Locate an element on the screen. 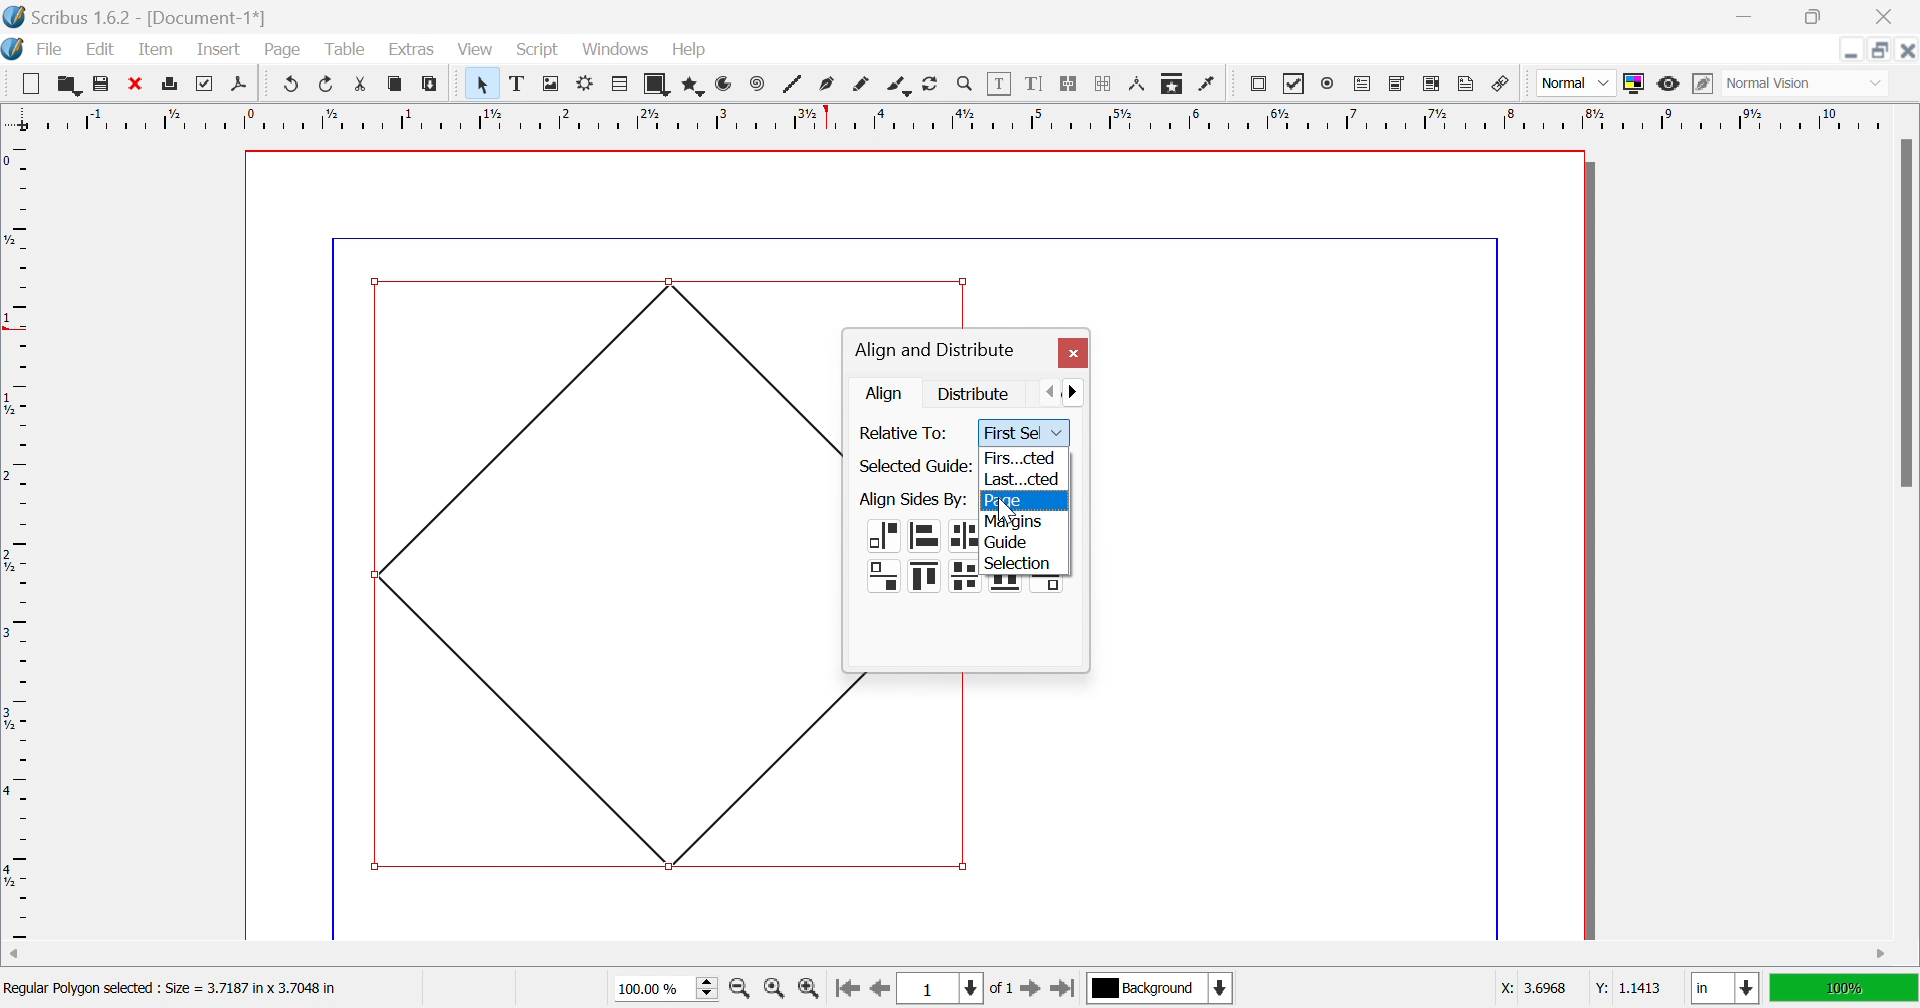 This screenshot has width=1920, height=1008. Paste is located at coordinates (433, 84).